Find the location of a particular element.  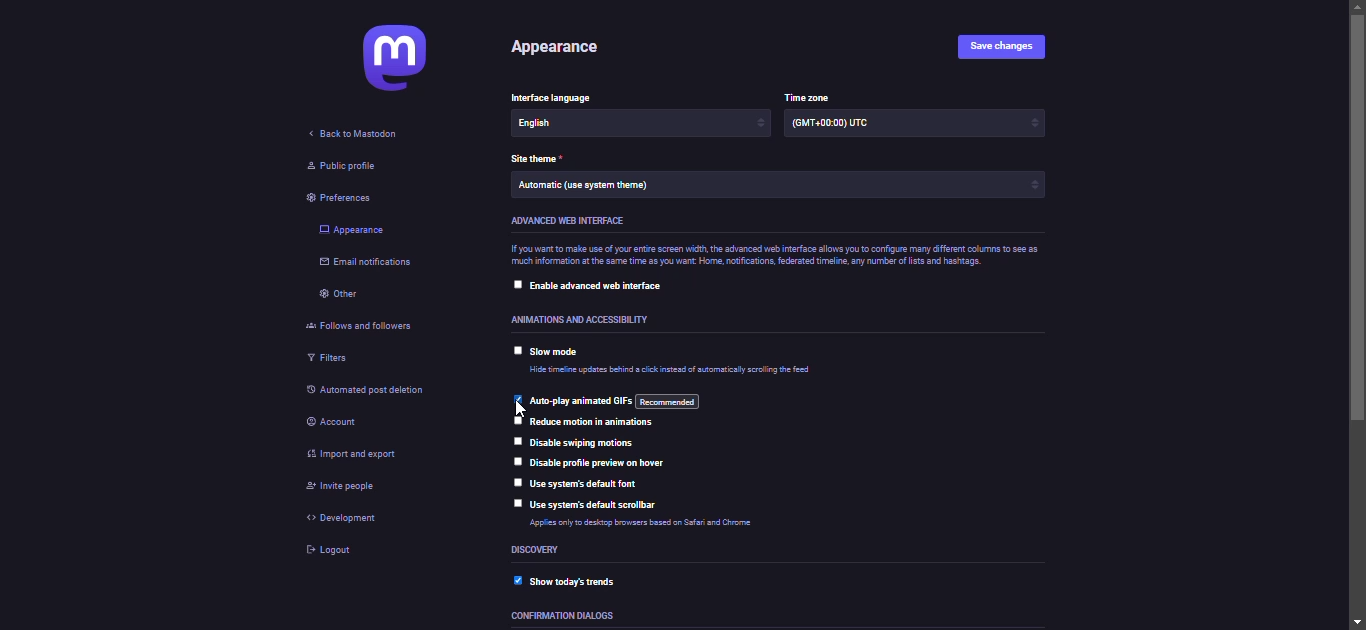

click to select is located at coordinates (512, 287).